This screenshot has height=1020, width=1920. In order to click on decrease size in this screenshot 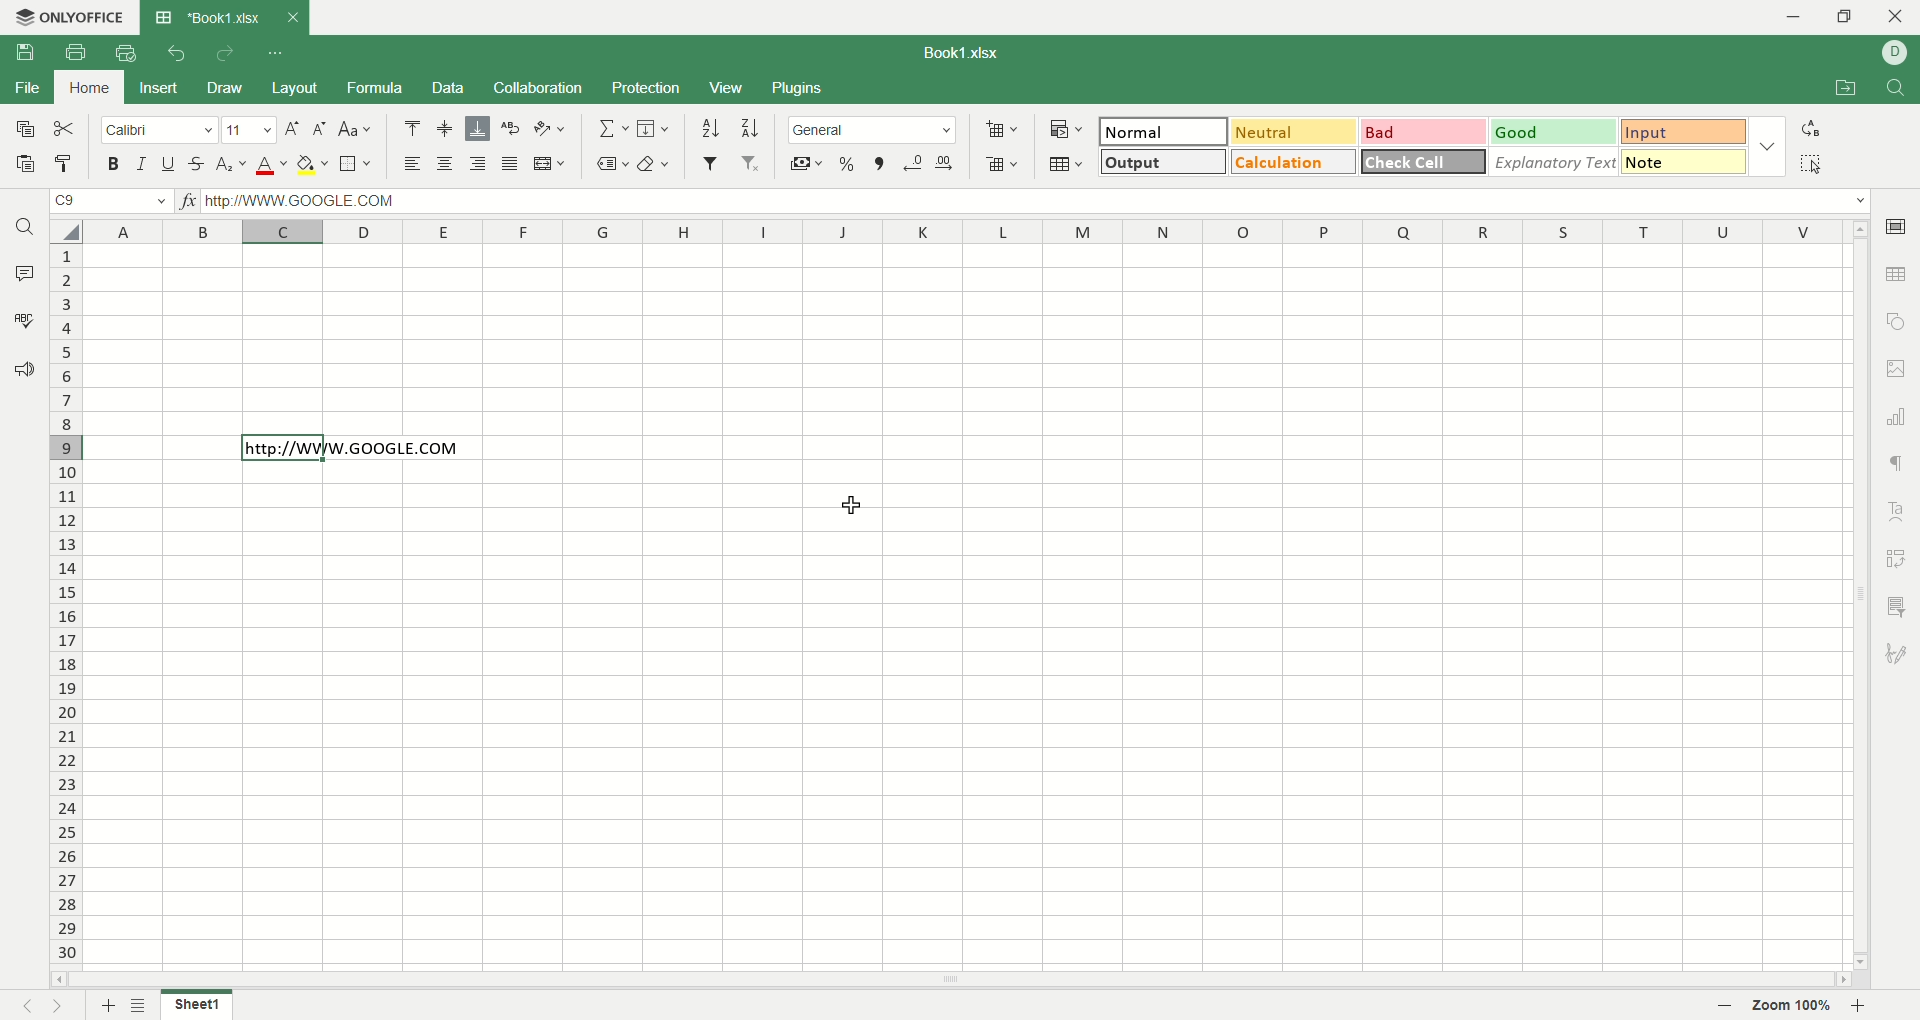, I will do `click(322, 130)`.